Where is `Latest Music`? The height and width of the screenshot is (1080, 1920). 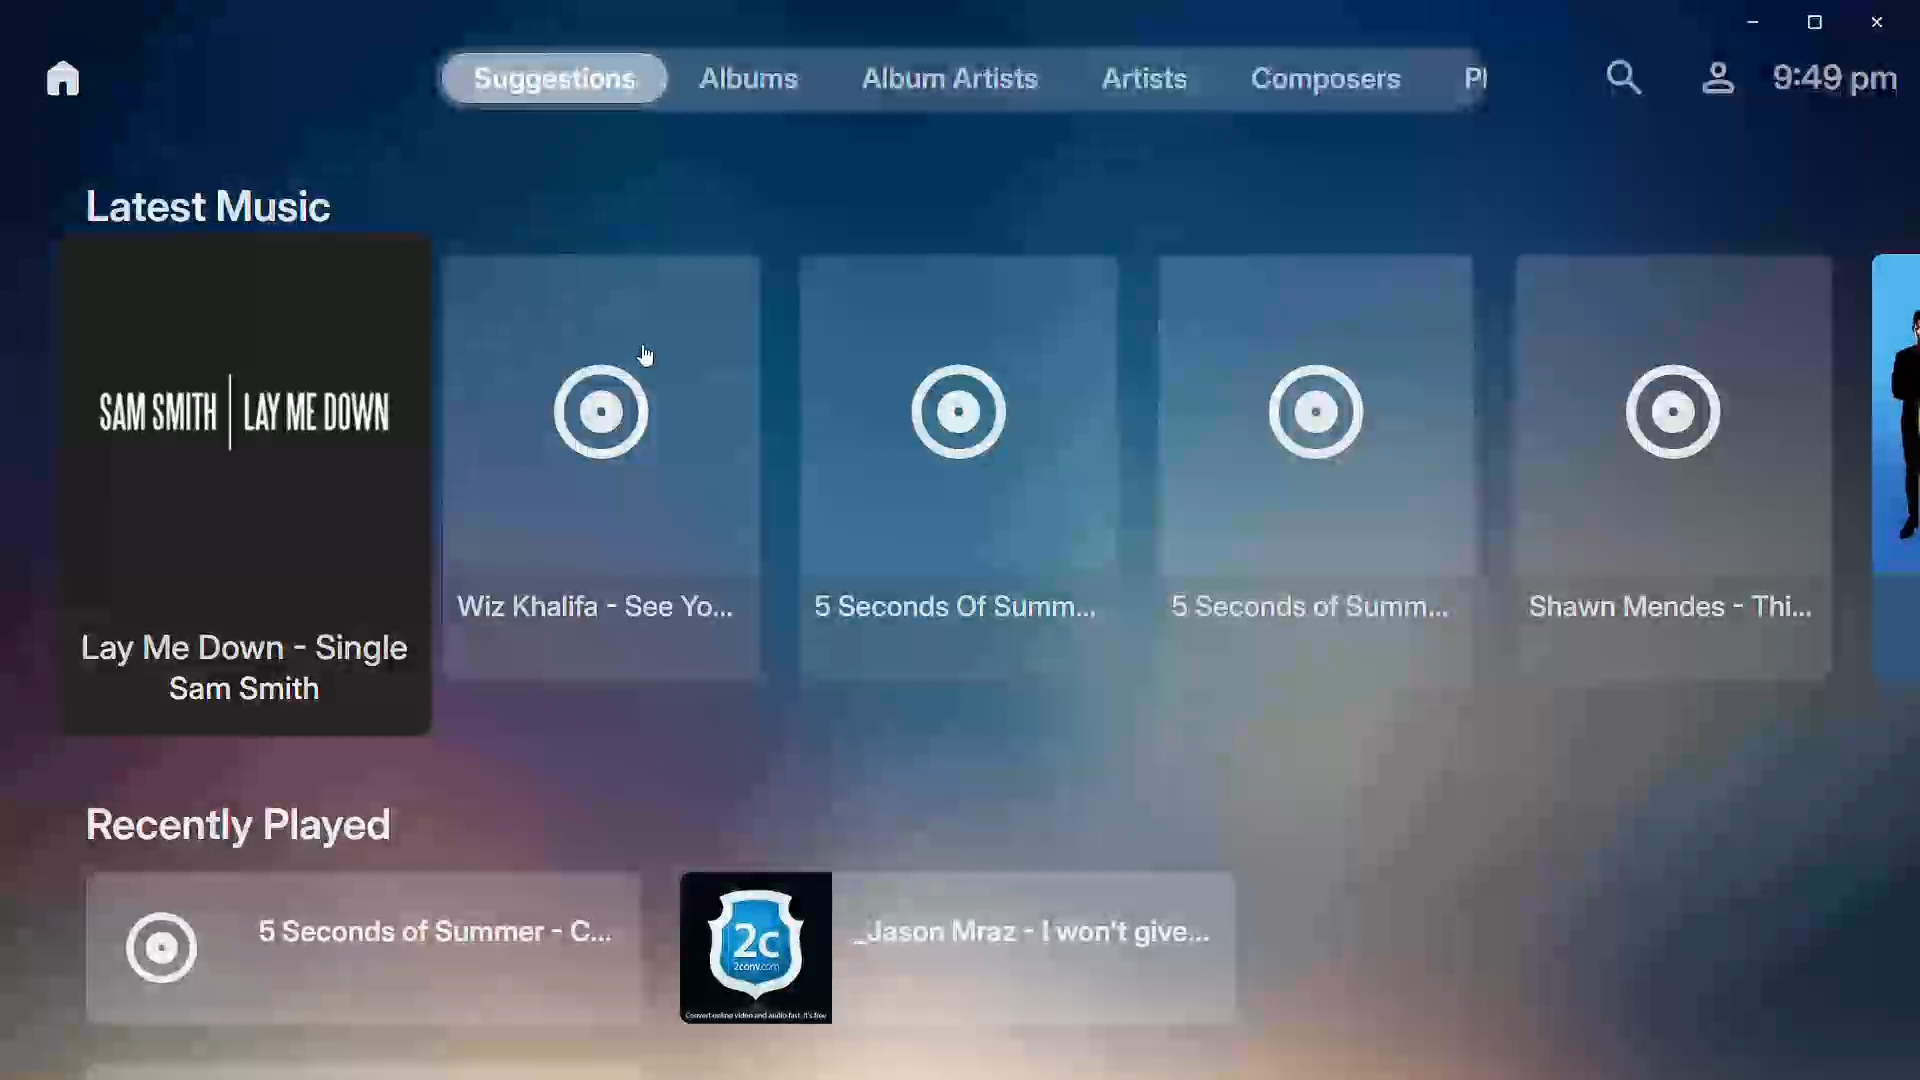
Latest Music is located at coordinates (199, 199).